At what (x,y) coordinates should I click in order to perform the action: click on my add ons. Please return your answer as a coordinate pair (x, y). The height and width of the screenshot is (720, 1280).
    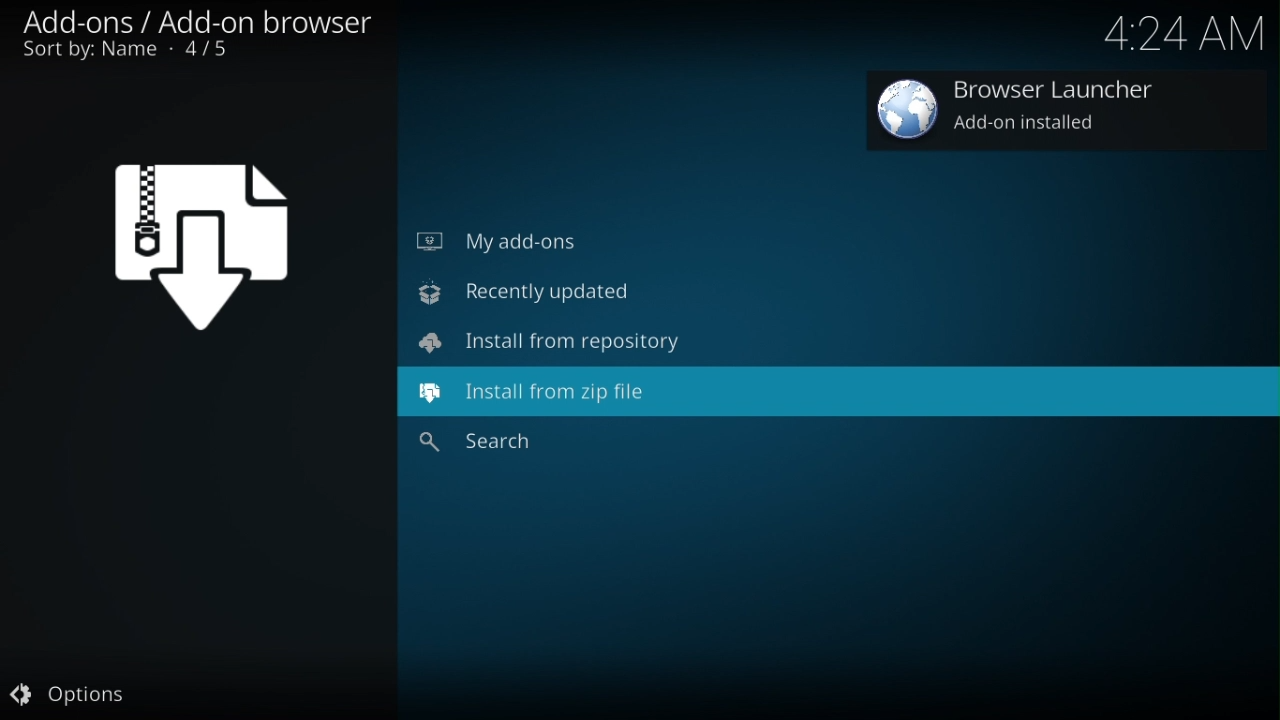
    Looking at the image, I should click on (500, 238).